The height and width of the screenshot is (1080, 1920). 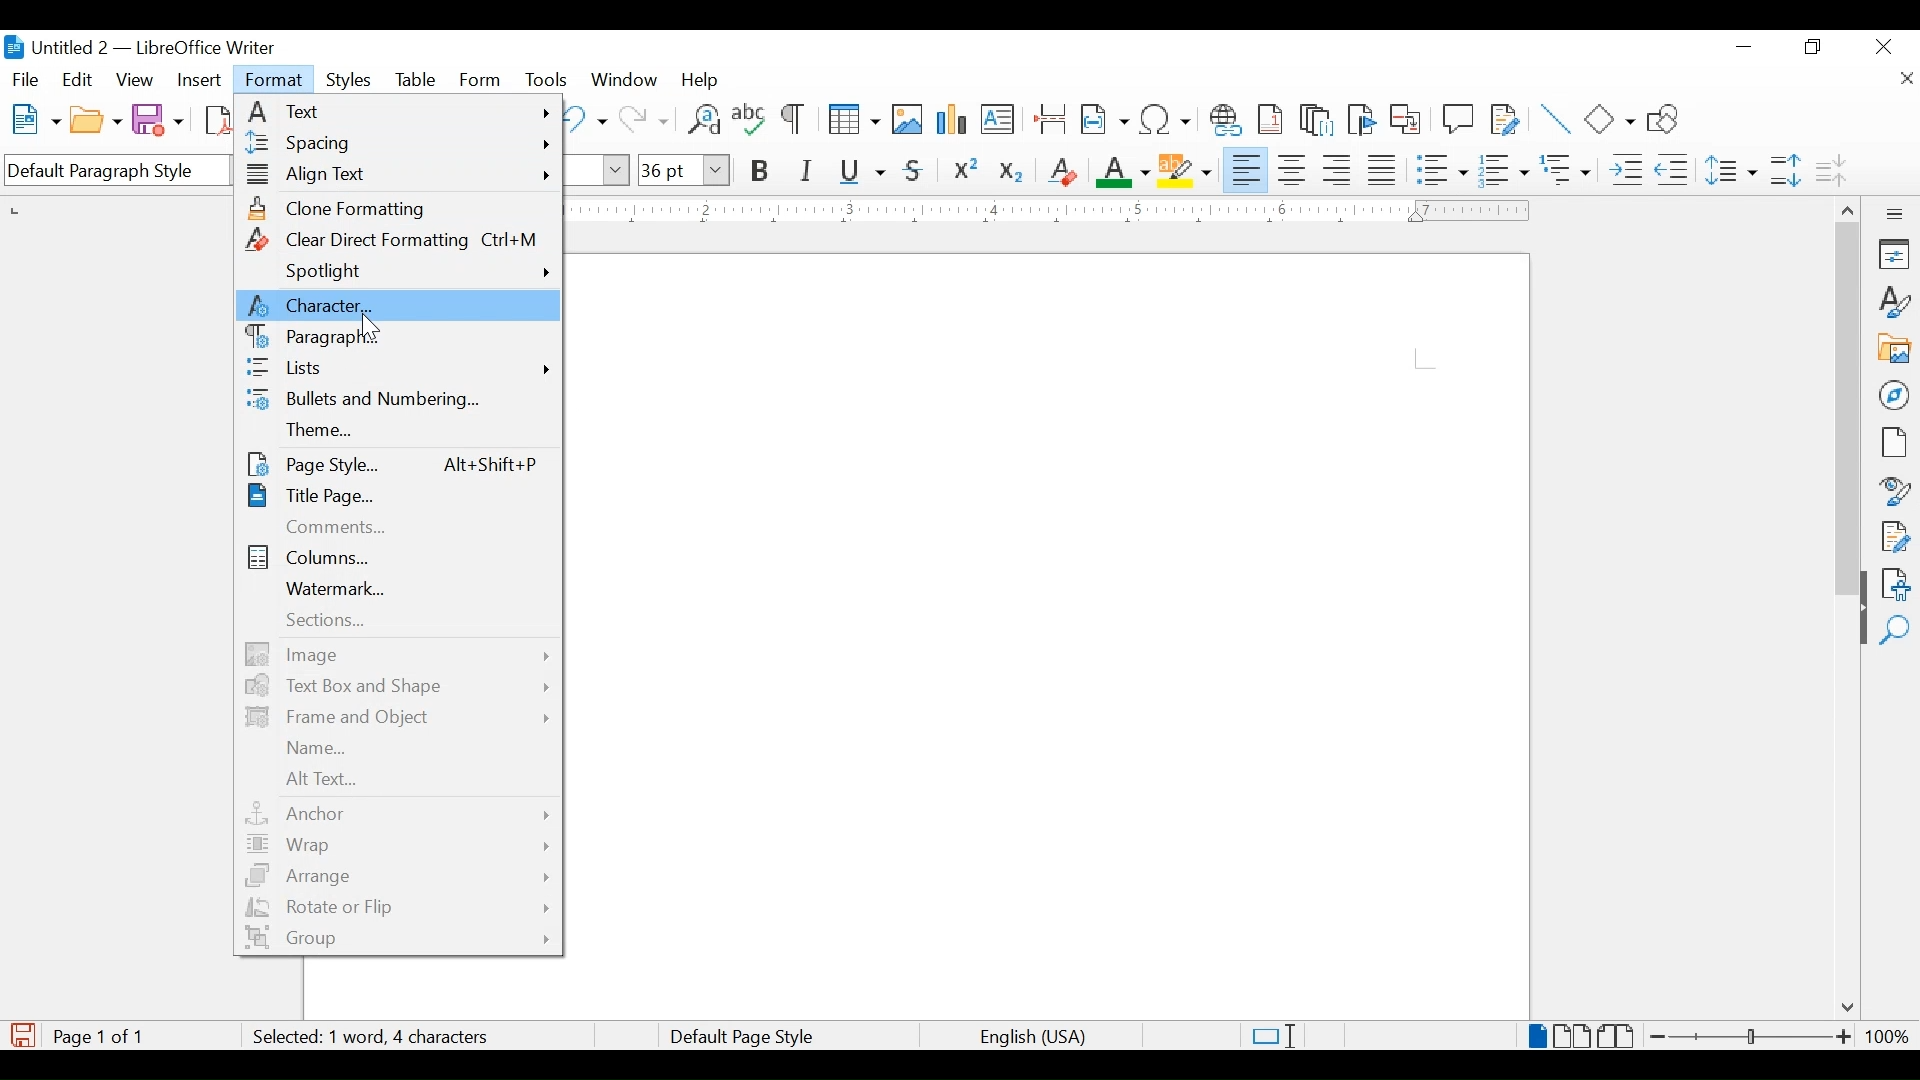 What do you see at coordinates (1273, 1035) in the screenshot?
I see `standard selections` at bounding box center [1273, 1035].